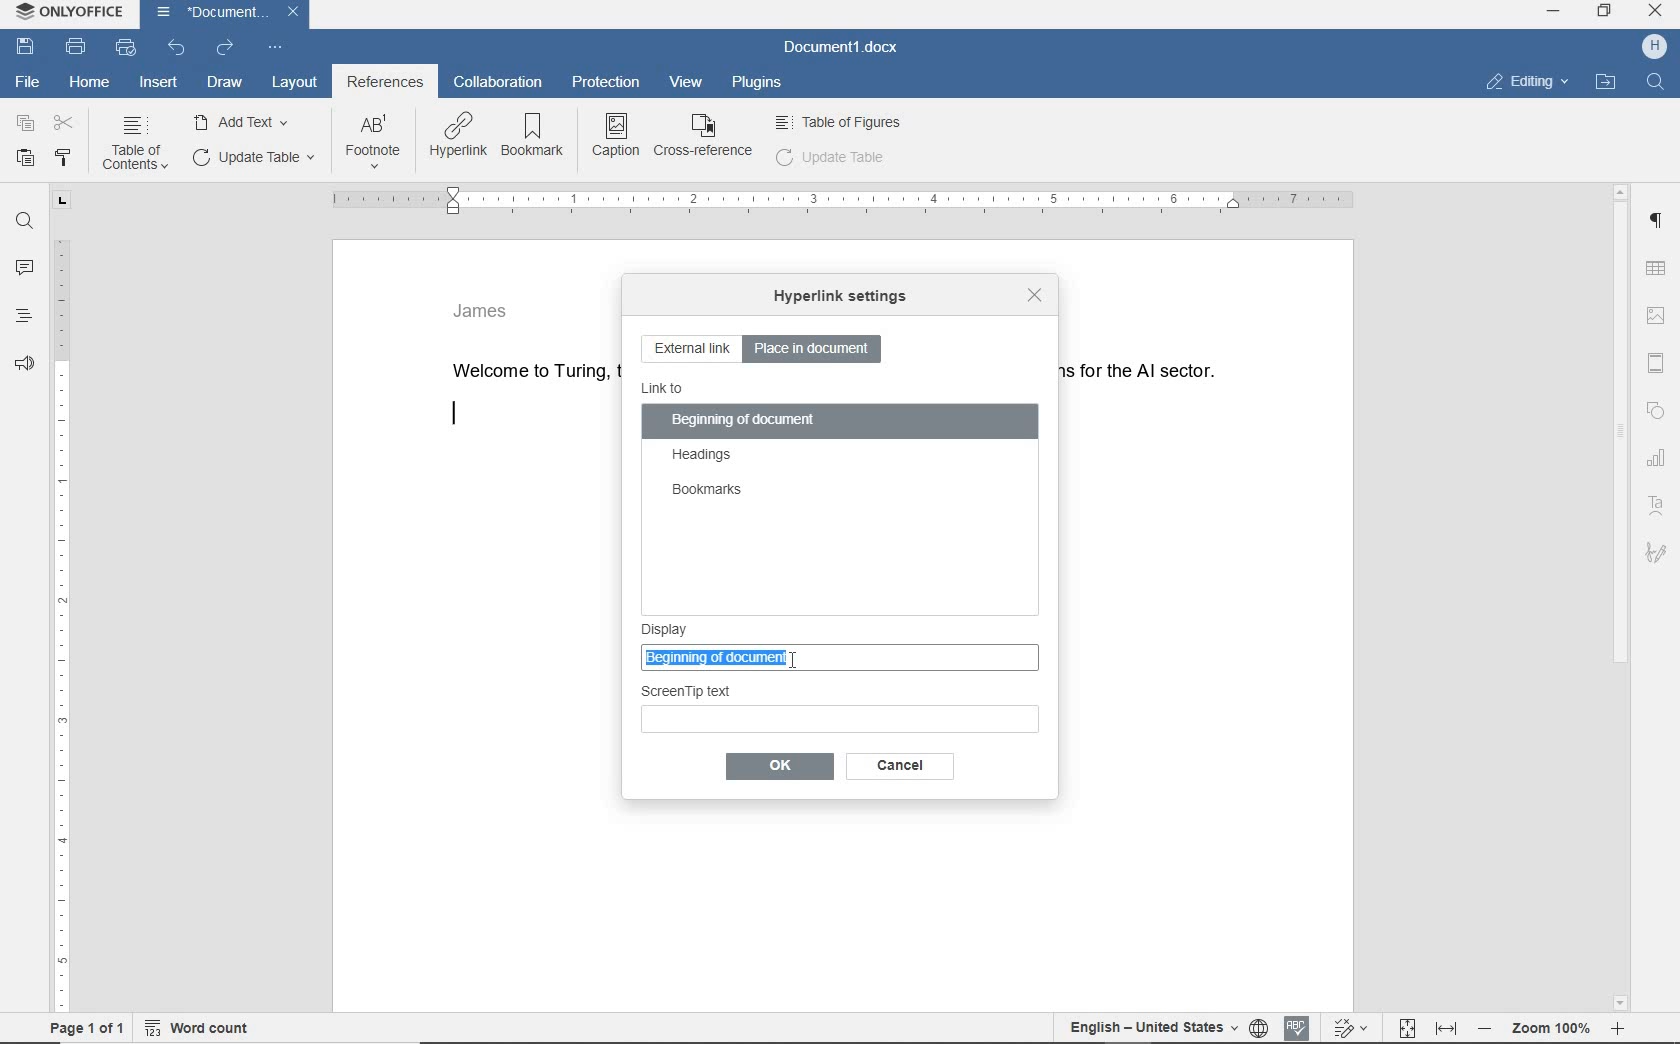  I want to click on home, so click(89, 83).